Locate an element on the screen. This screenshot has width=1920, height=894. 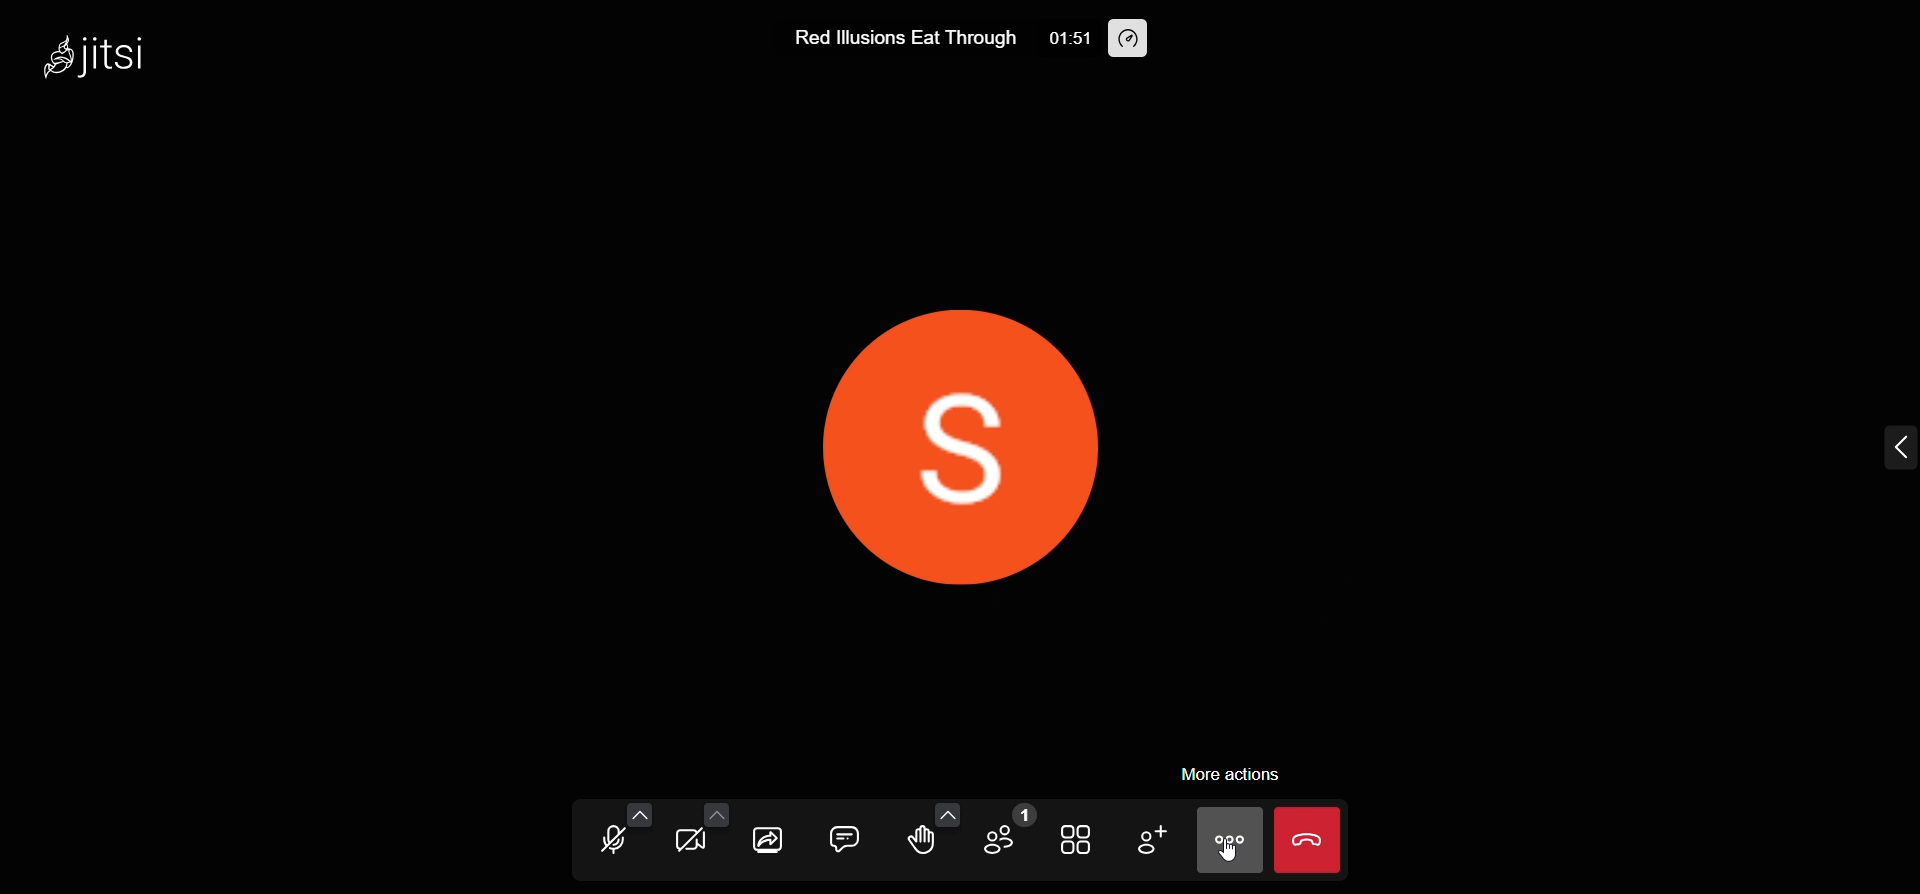
camera is located at coordinates (692, 844).